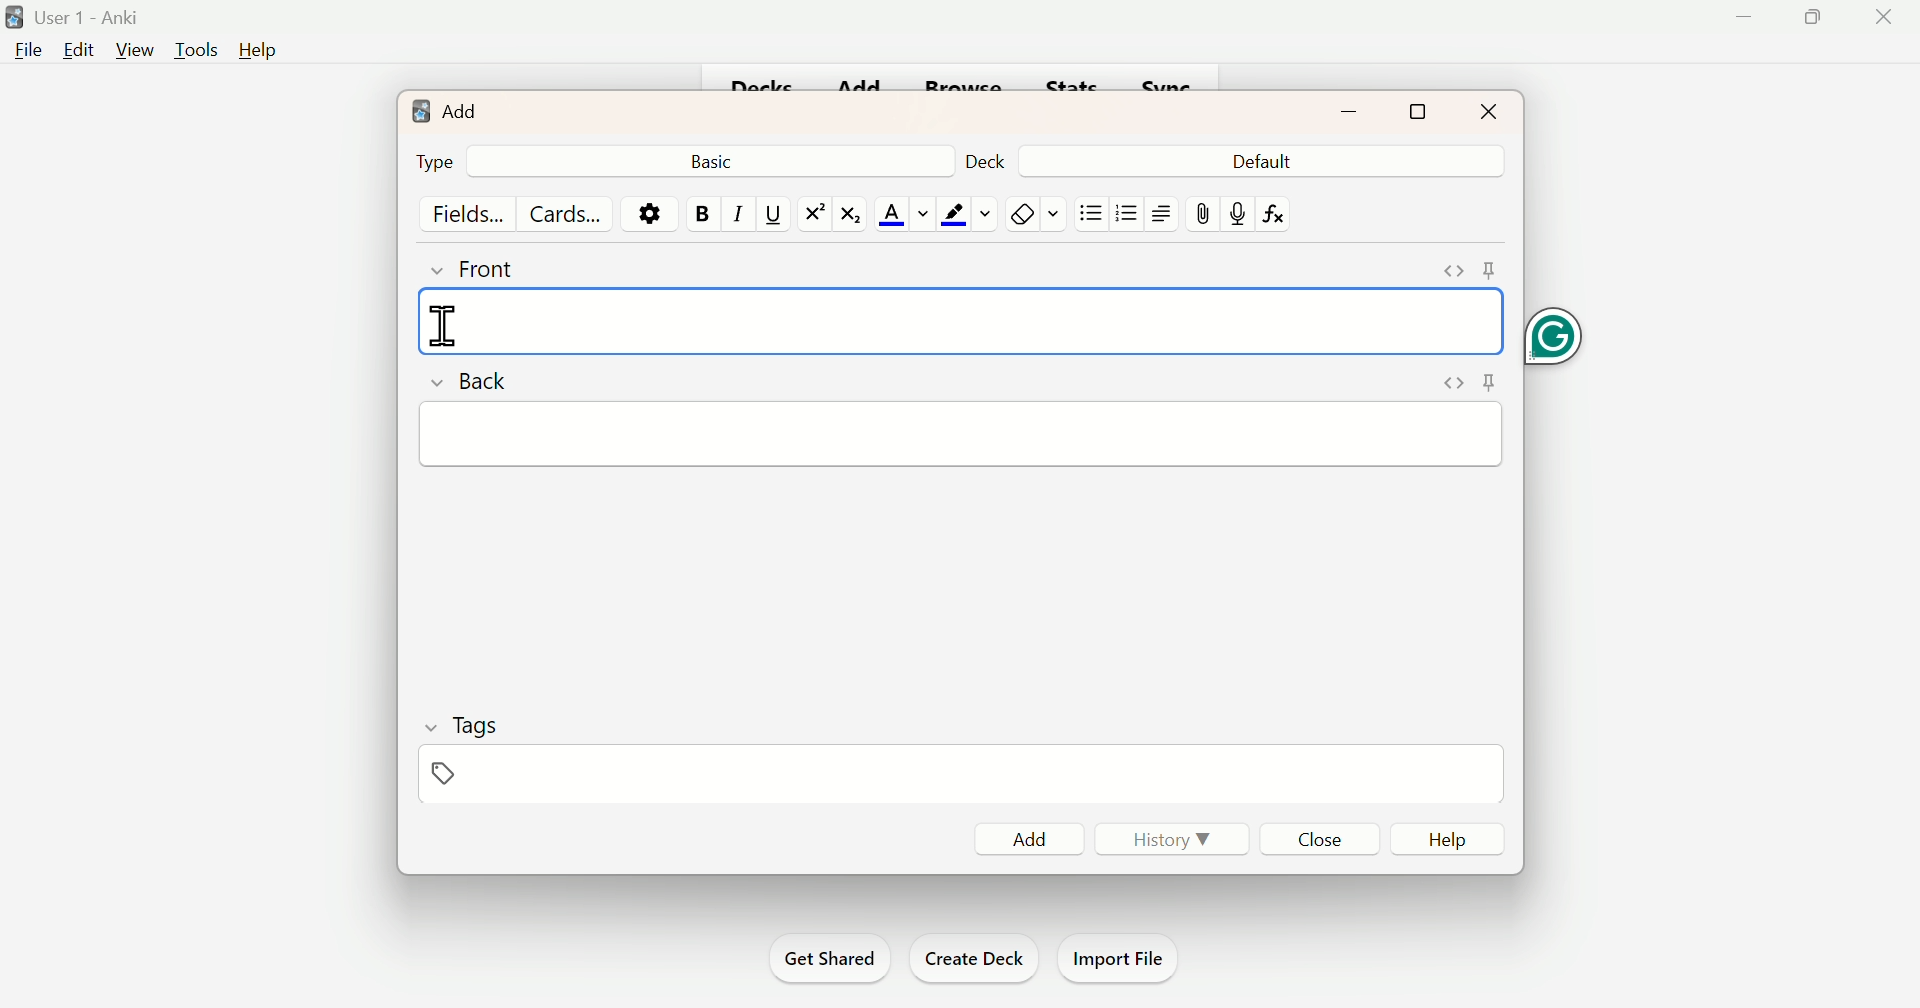 The width and height of the screenshot is (1920, 1008). Describe the element at coordinates (1125, 959) in the screenshot. I see `Import File` at that location.